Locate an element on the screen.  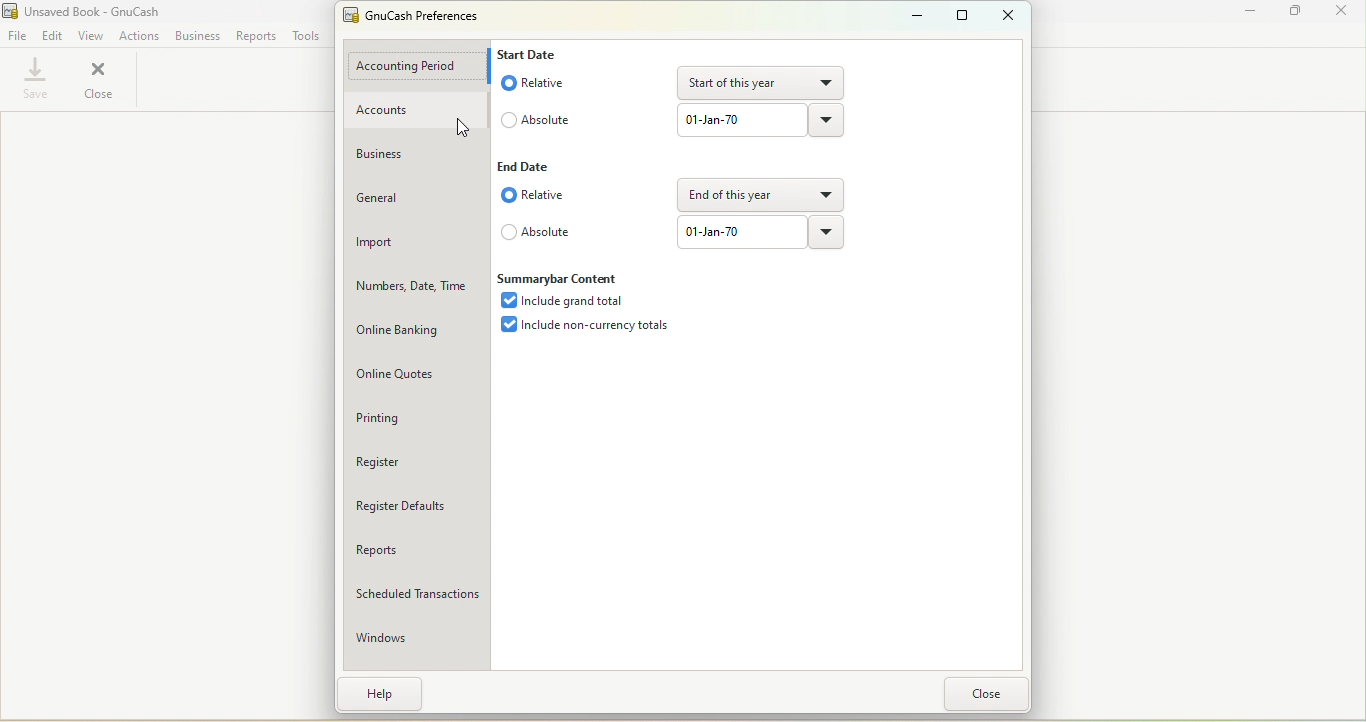
close is located at coordinates (1340, 11).